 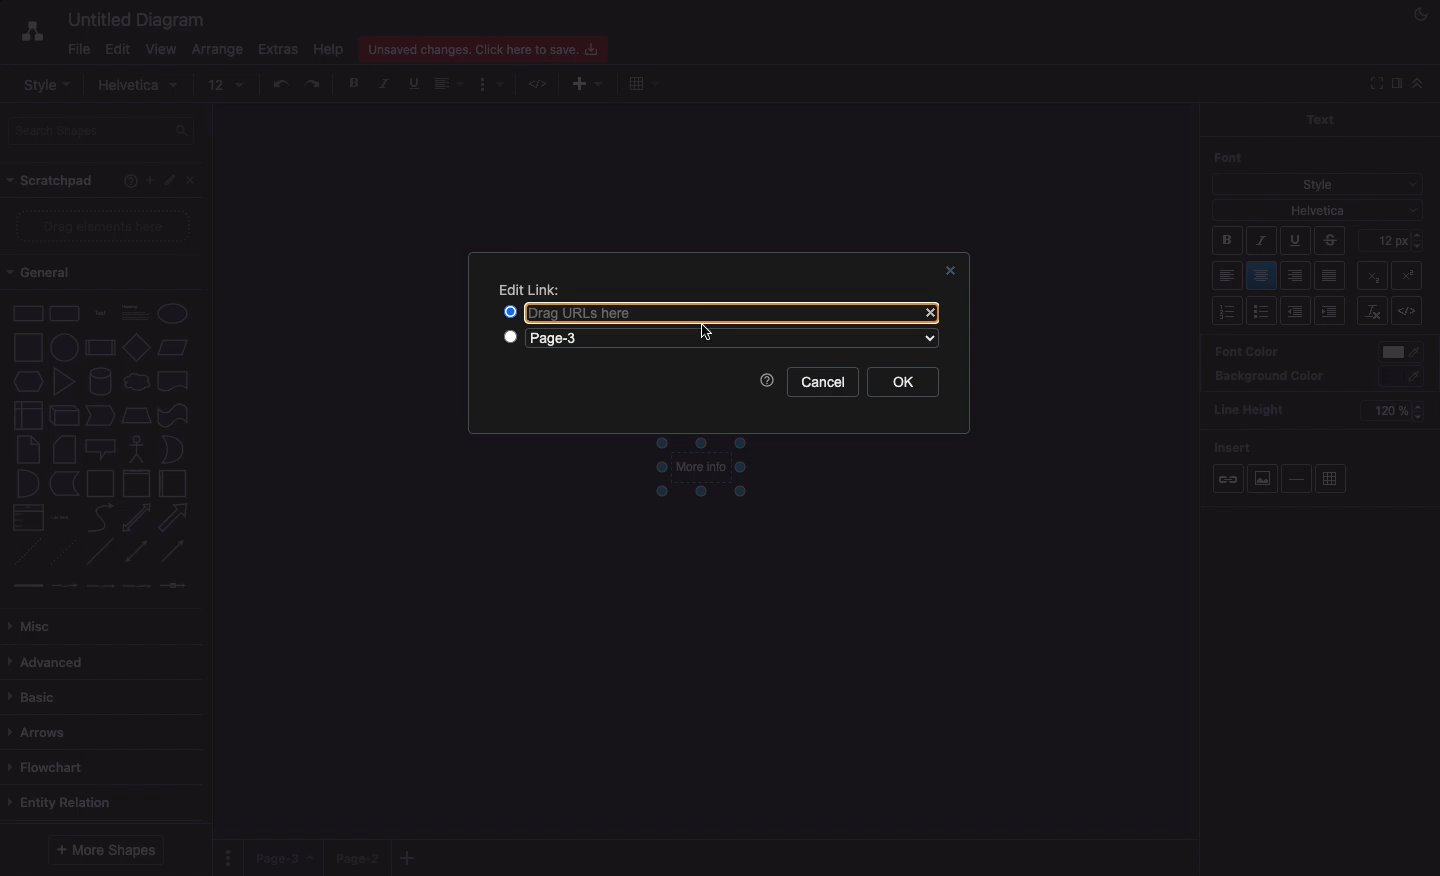 What do you see at coordinates (159, 46) in the screenshot?
I see `View` at bounding box center [159, 46].